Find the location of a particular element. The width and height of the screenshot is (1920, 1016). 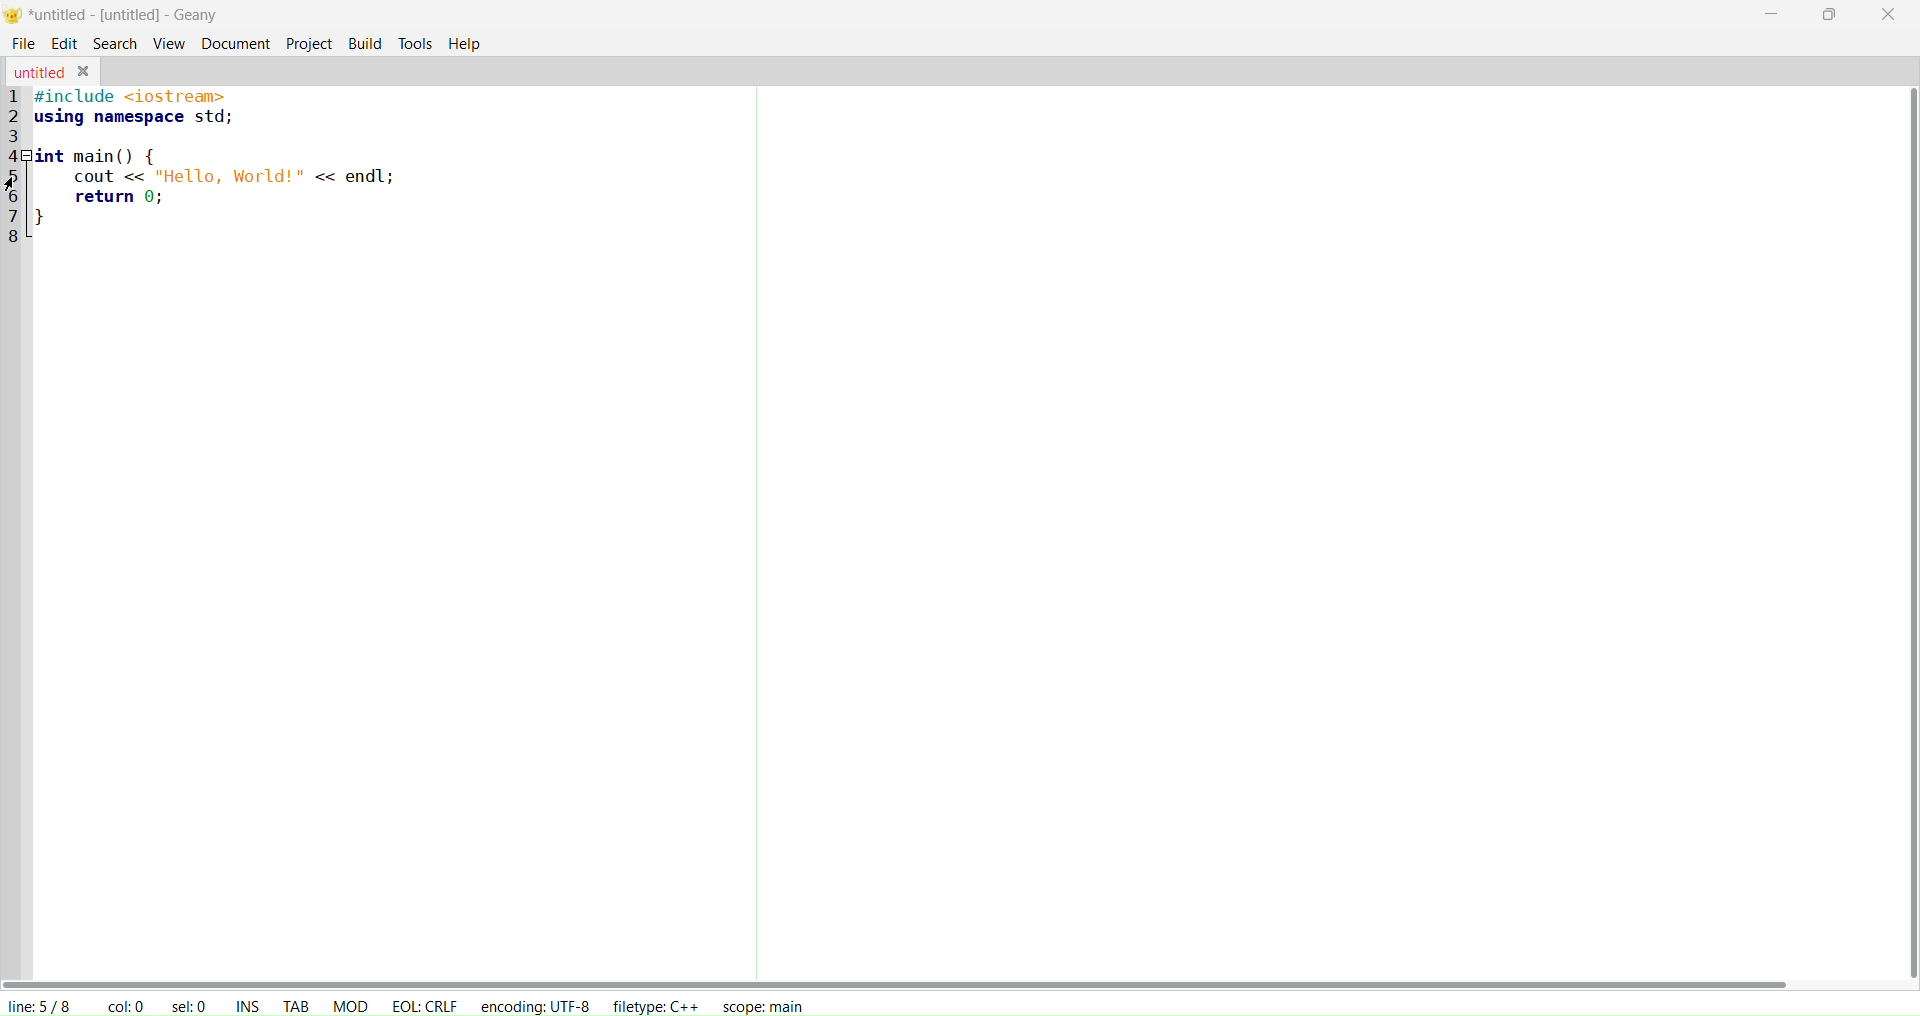

tools is located at coordinates (415, 44).